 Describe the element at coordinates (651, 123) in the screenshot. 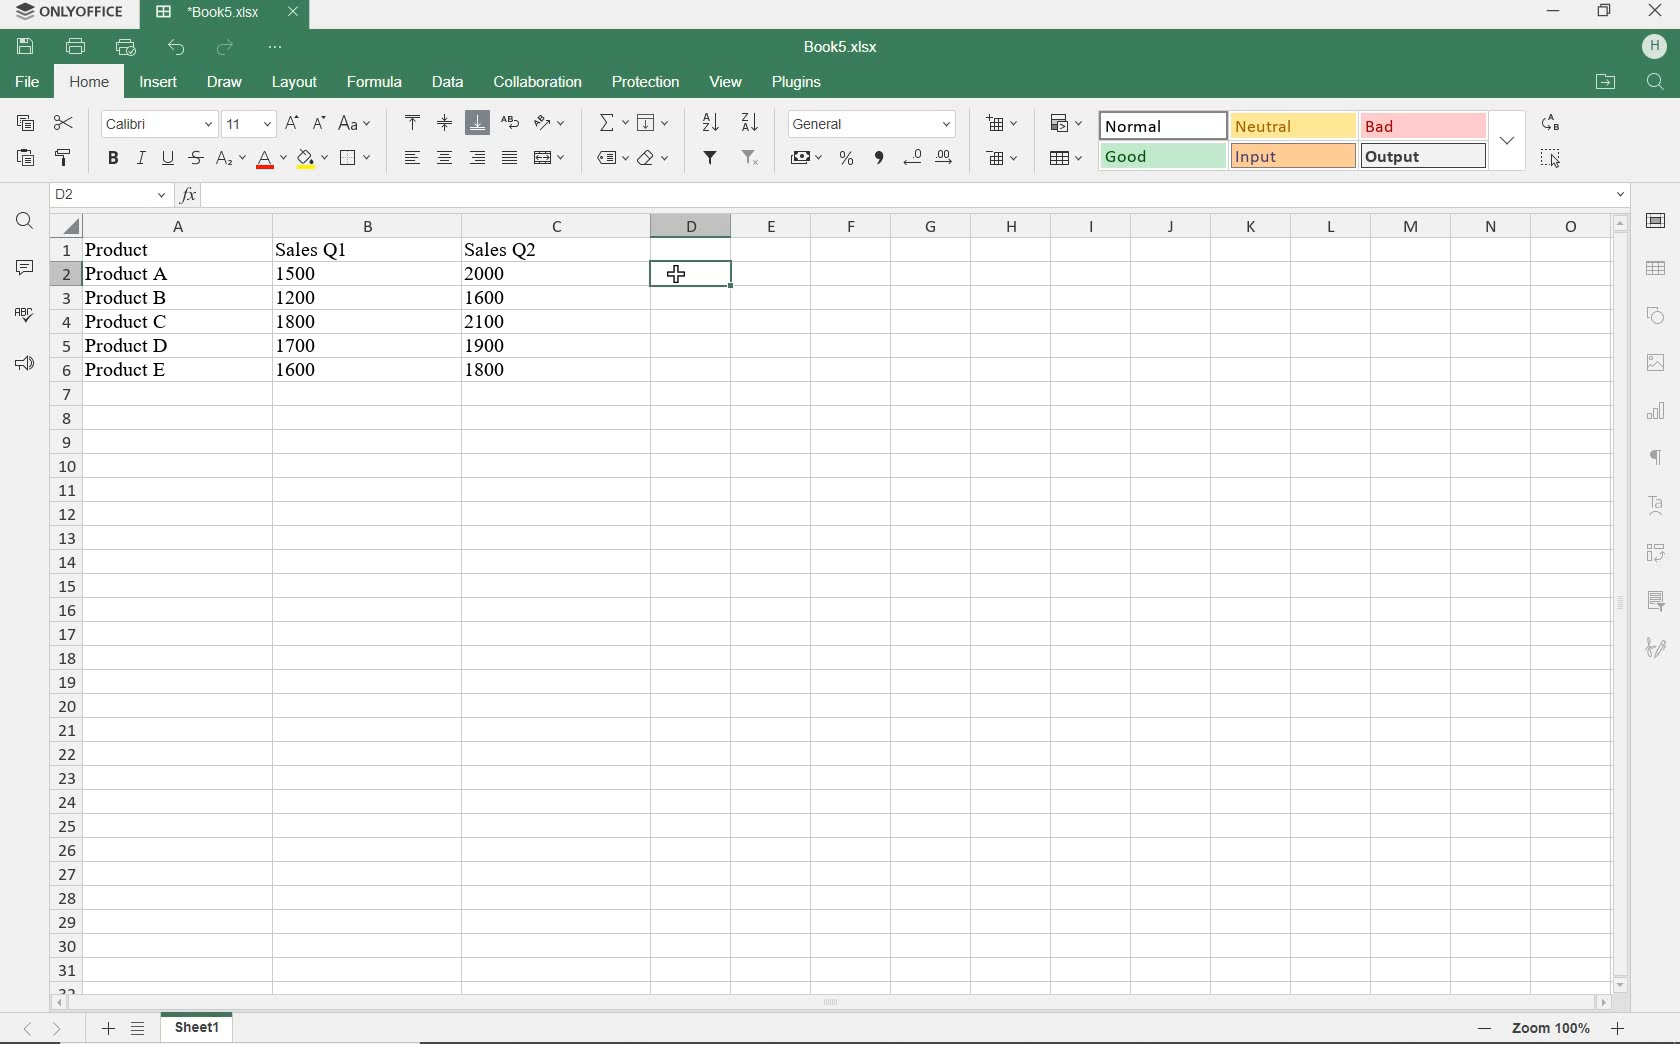

I see `fill` at that location.